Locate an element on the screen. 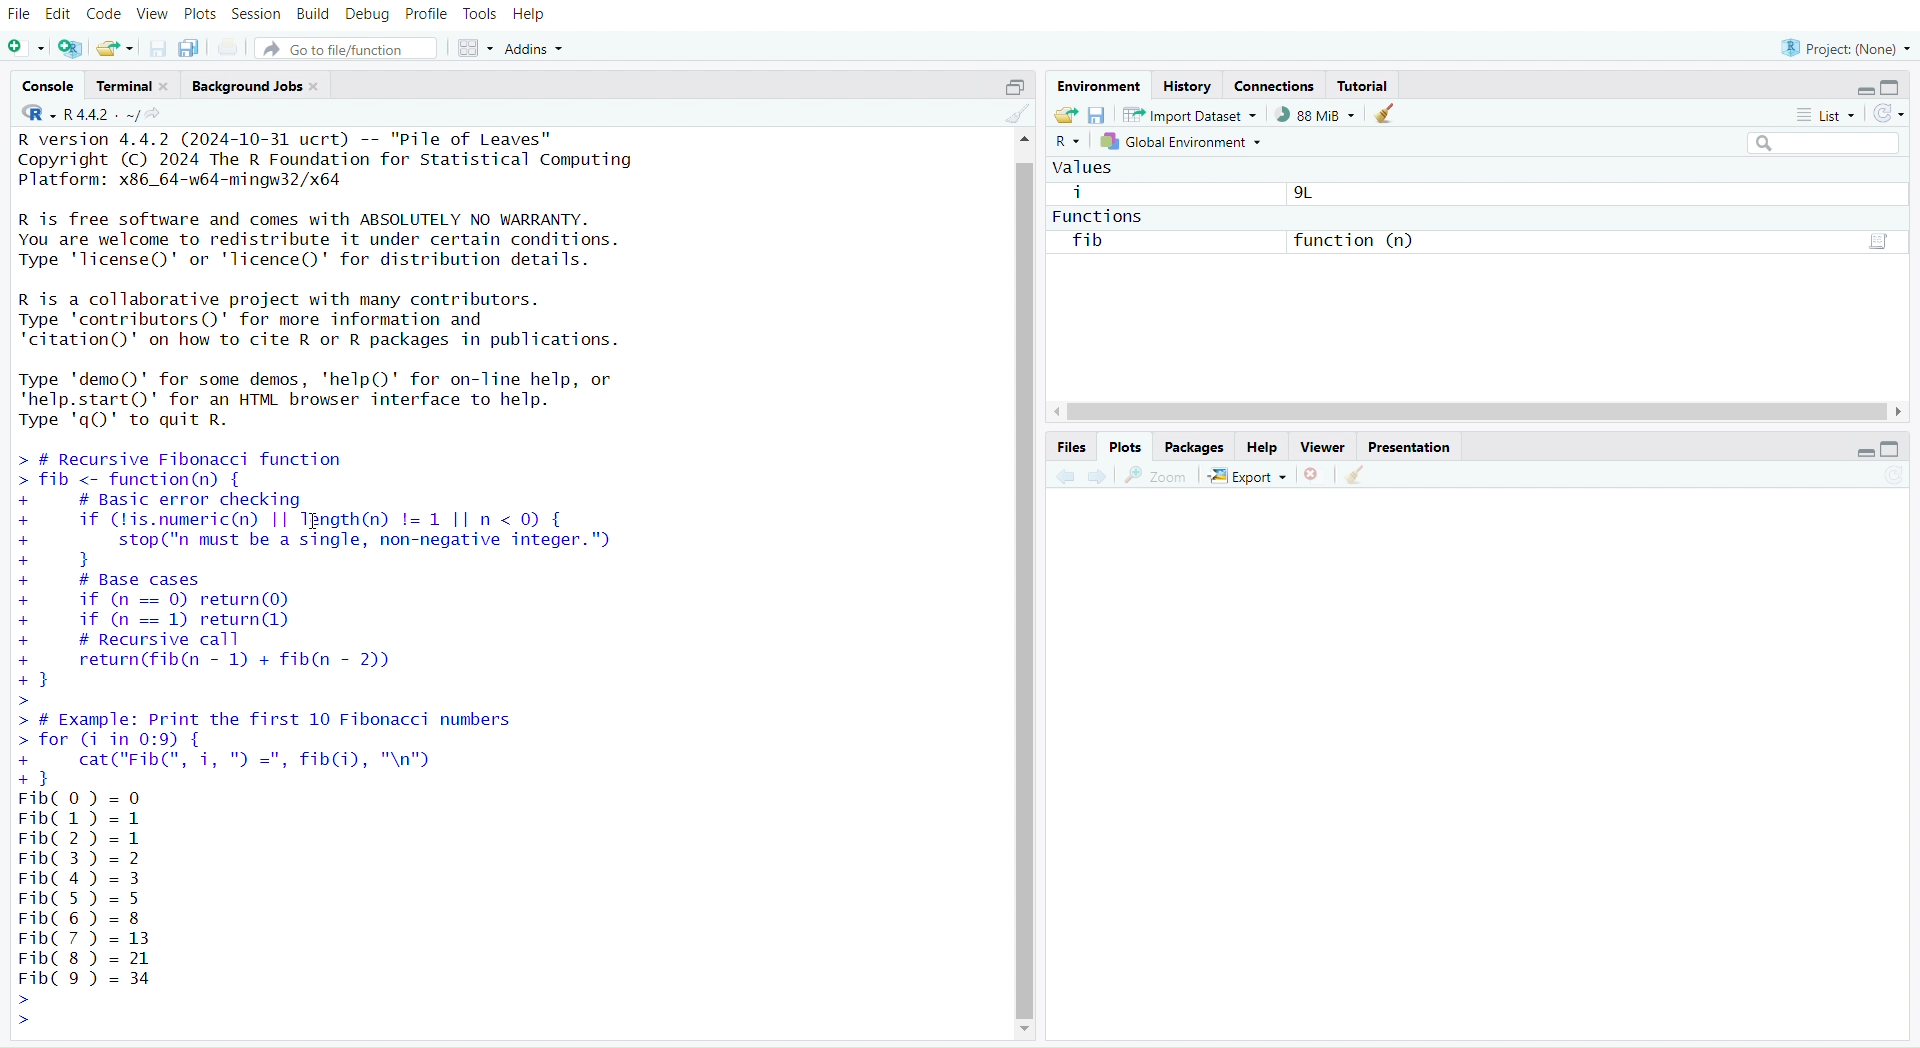 The height and width of the screenshot is (1048, 1920). scrollbar is located at coordinates (1477, 412).